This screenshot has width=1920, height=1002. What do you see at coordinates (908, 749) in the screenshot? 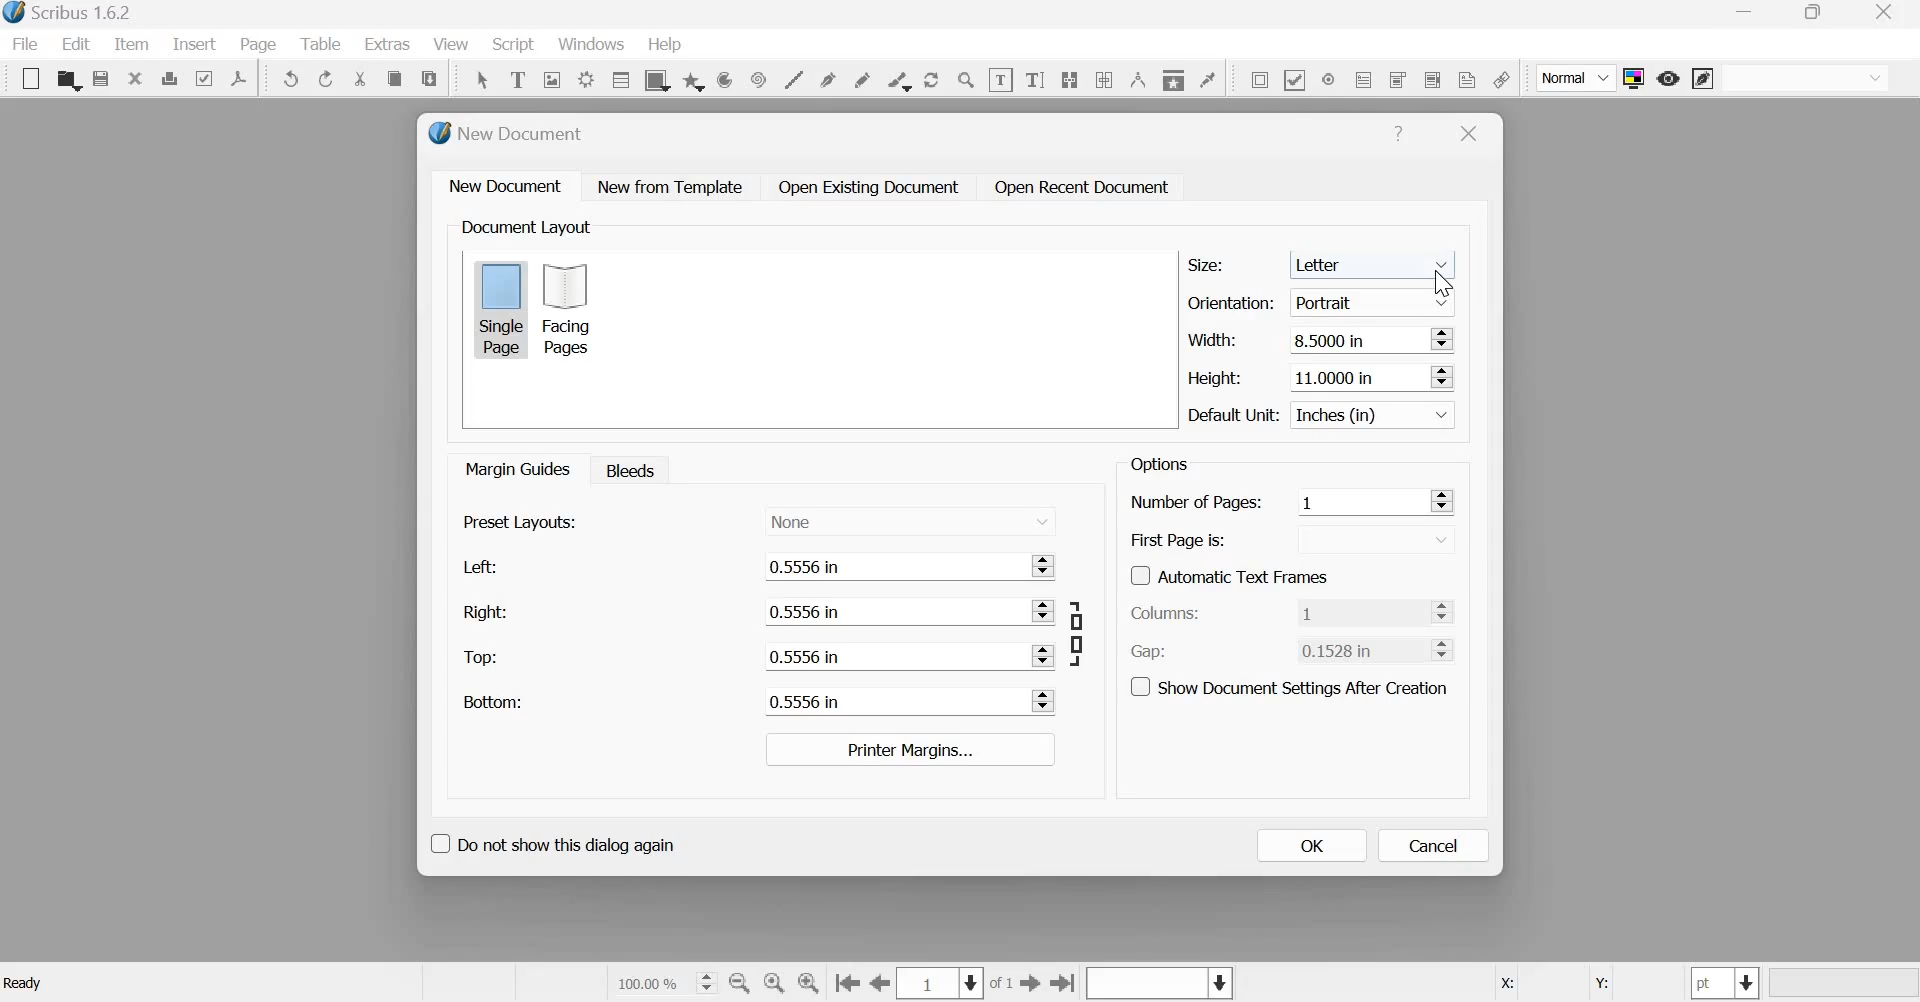
I see `Printer margins` at bounding box center [908, 749].